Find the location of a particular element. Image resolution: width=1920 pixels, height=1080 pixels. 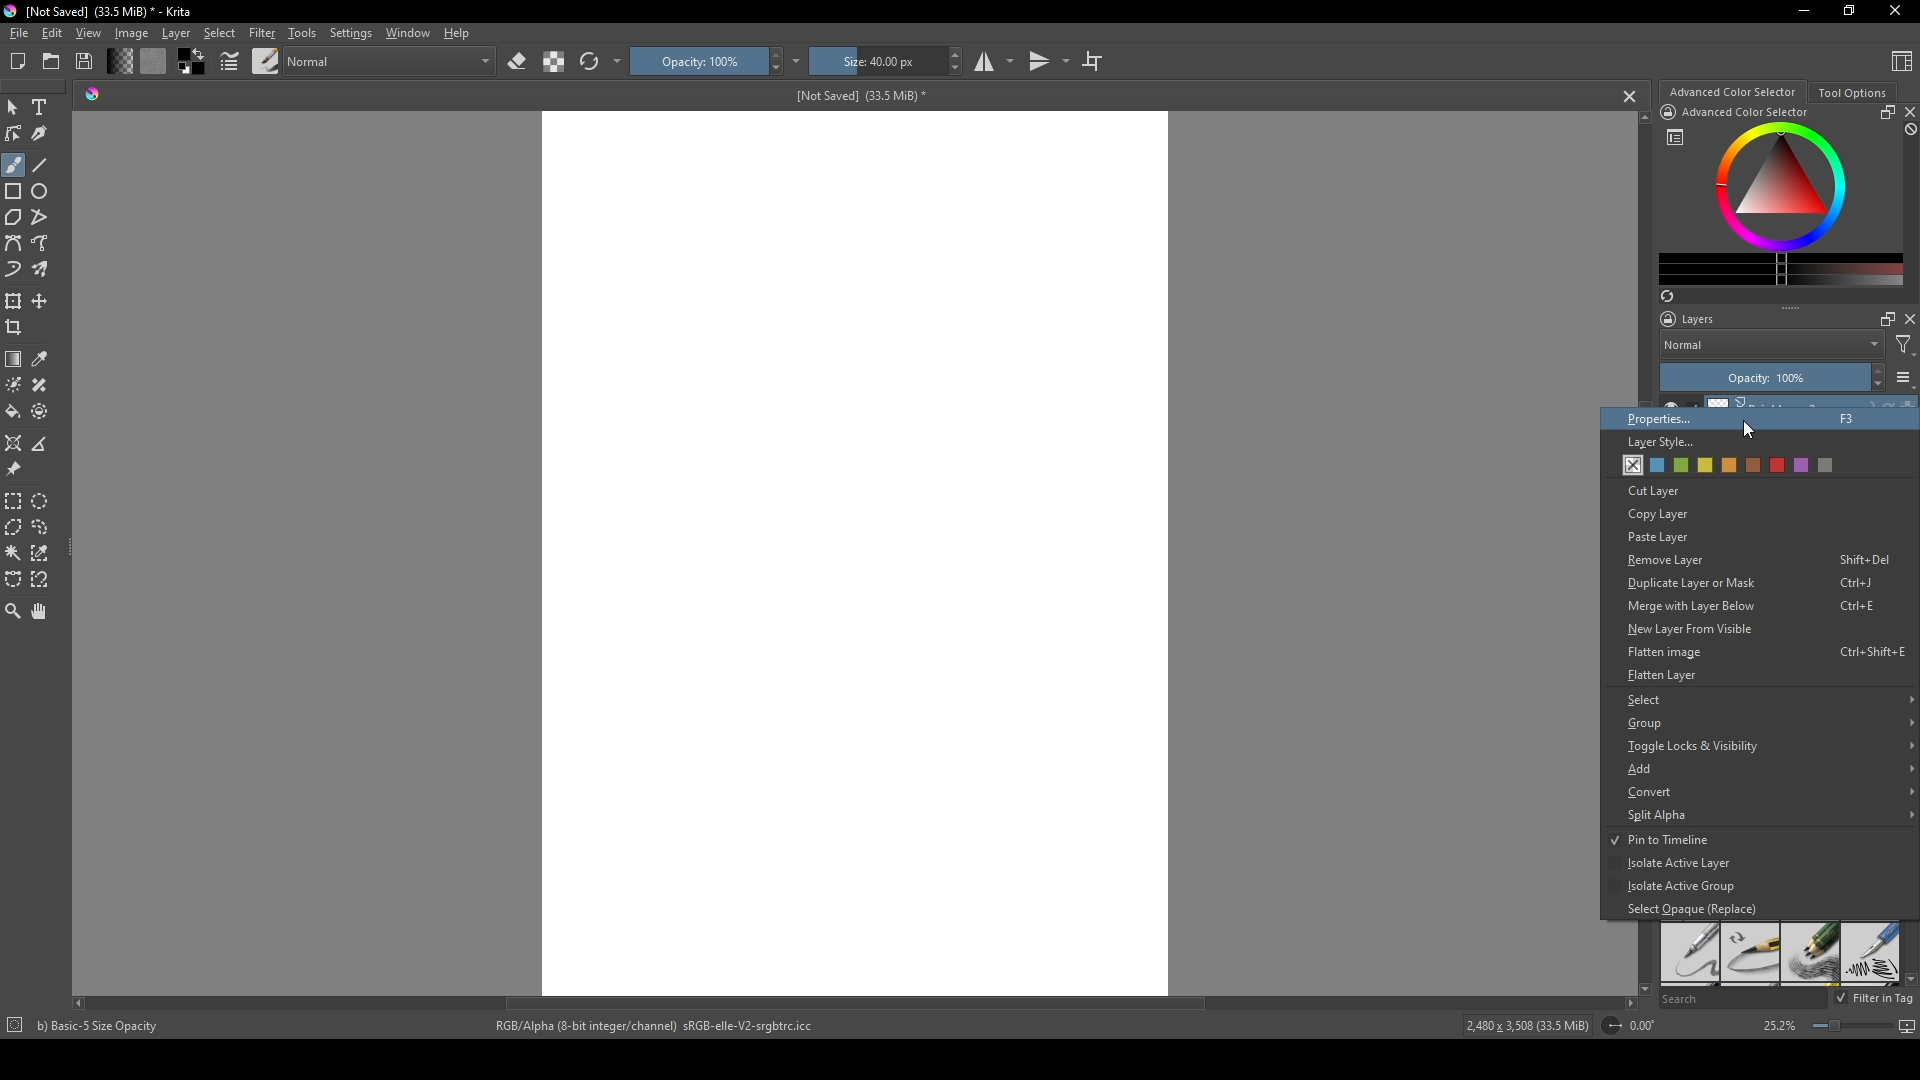

RGB/Alpha (8-bit integer/channel) sRGB-elle-V2-srgbtrc.icc is located at coordinates (663, 1026).